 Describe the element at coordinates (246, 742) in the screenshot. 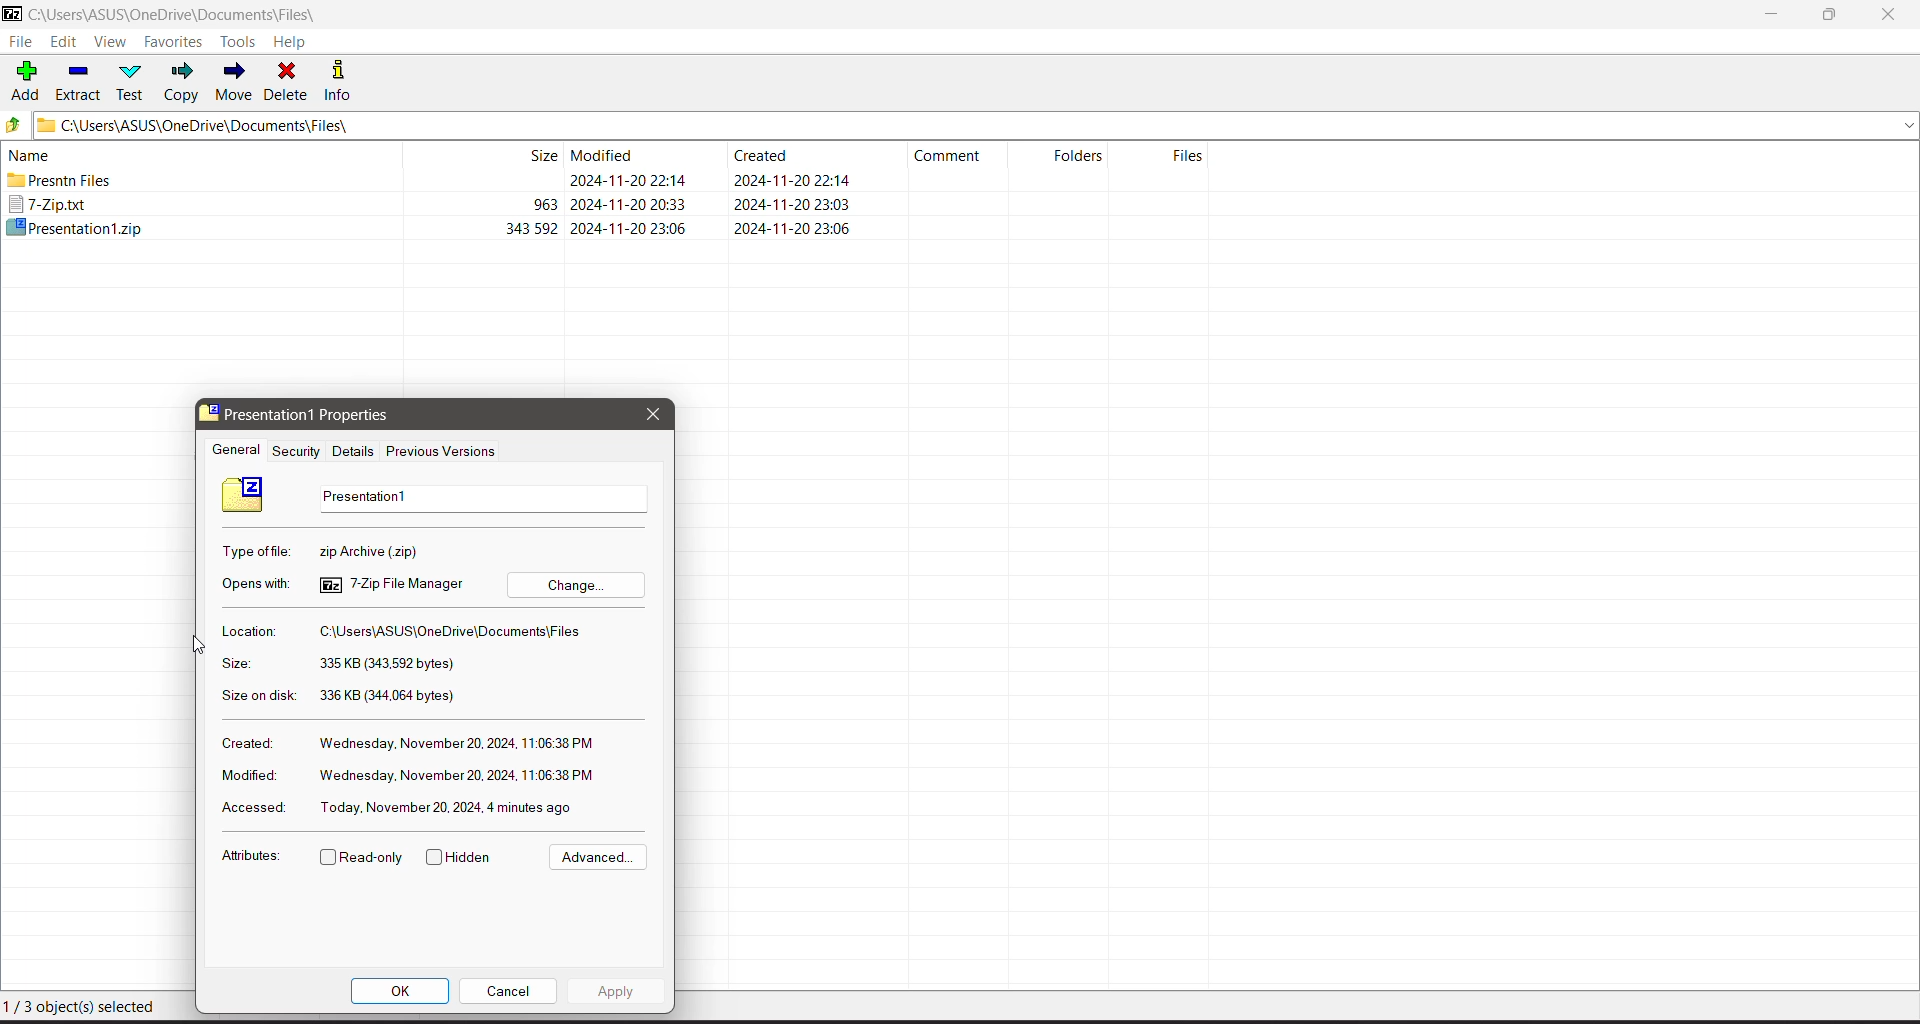

I see `Created` at that location.